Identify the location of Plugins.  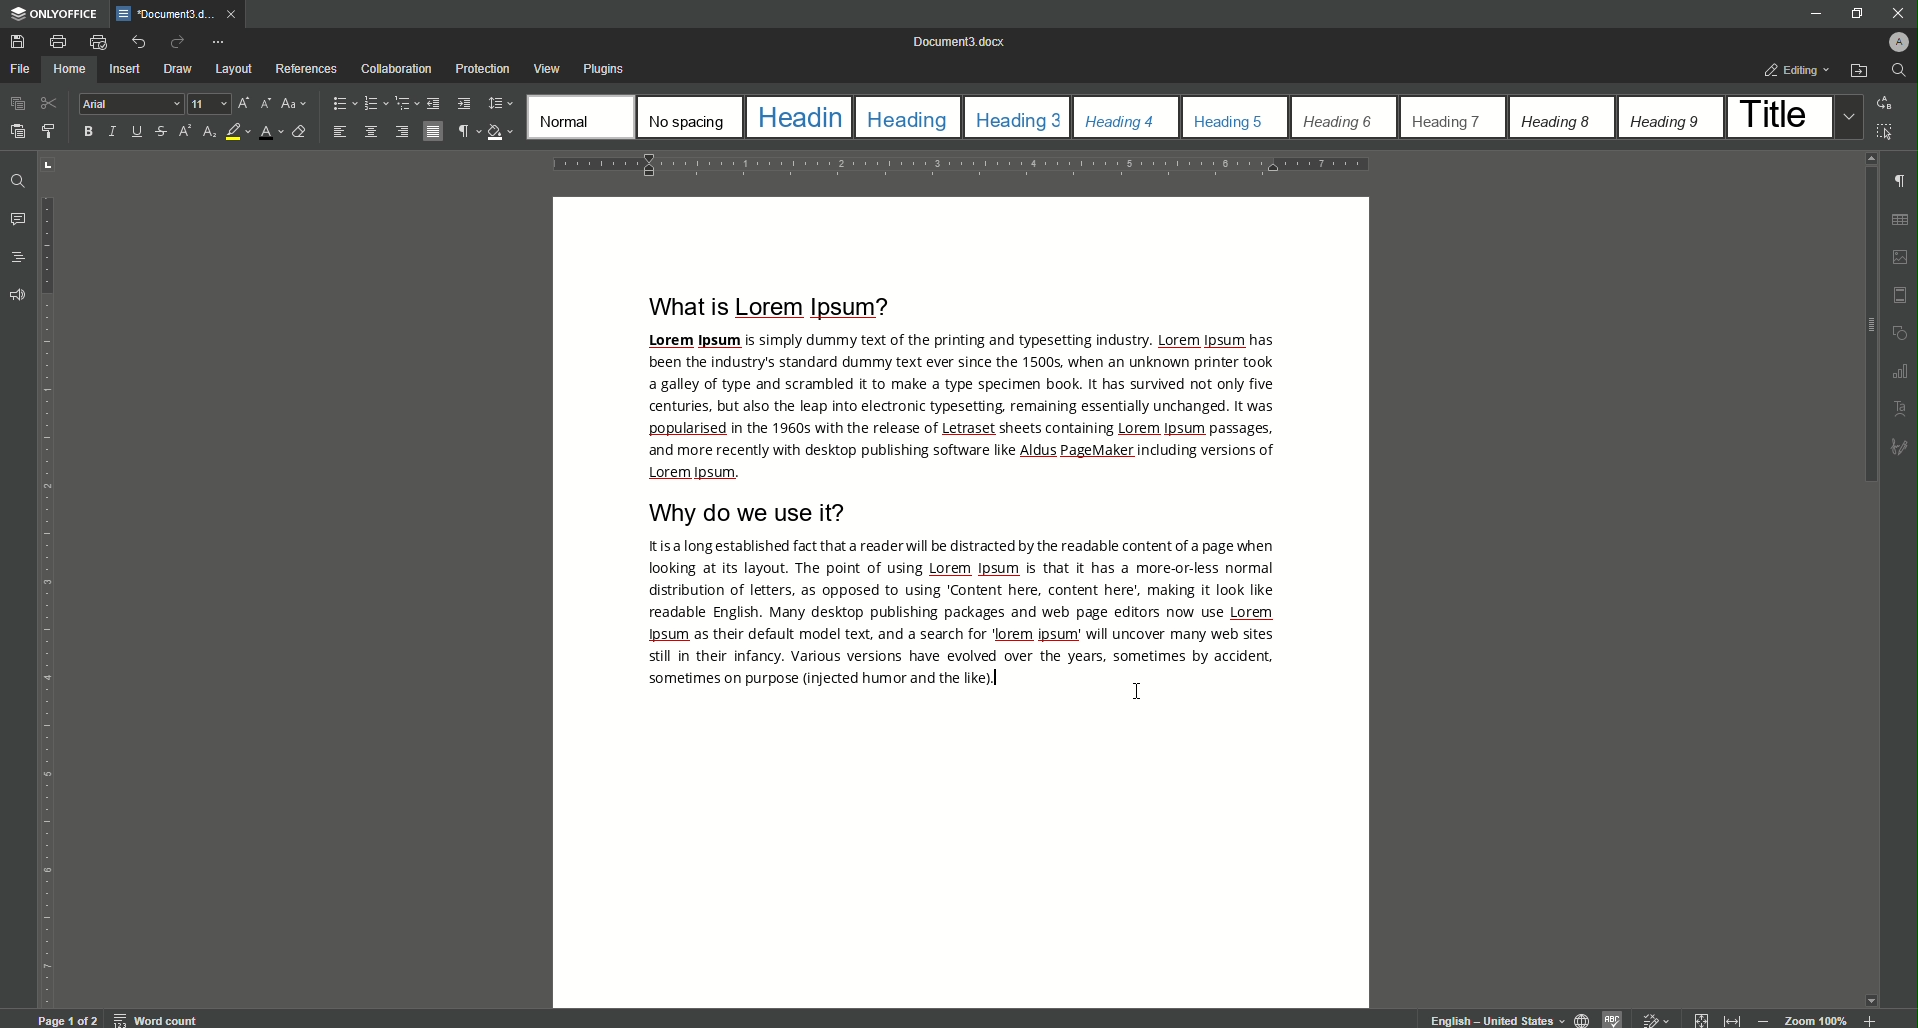
(606, 67).